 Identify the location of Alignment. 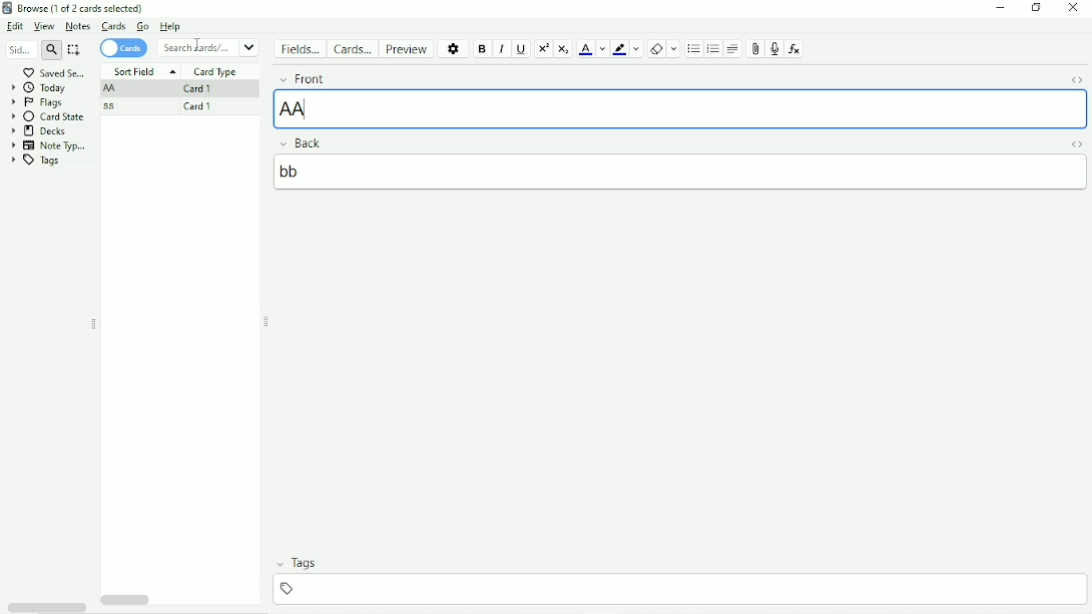
(734, 48).